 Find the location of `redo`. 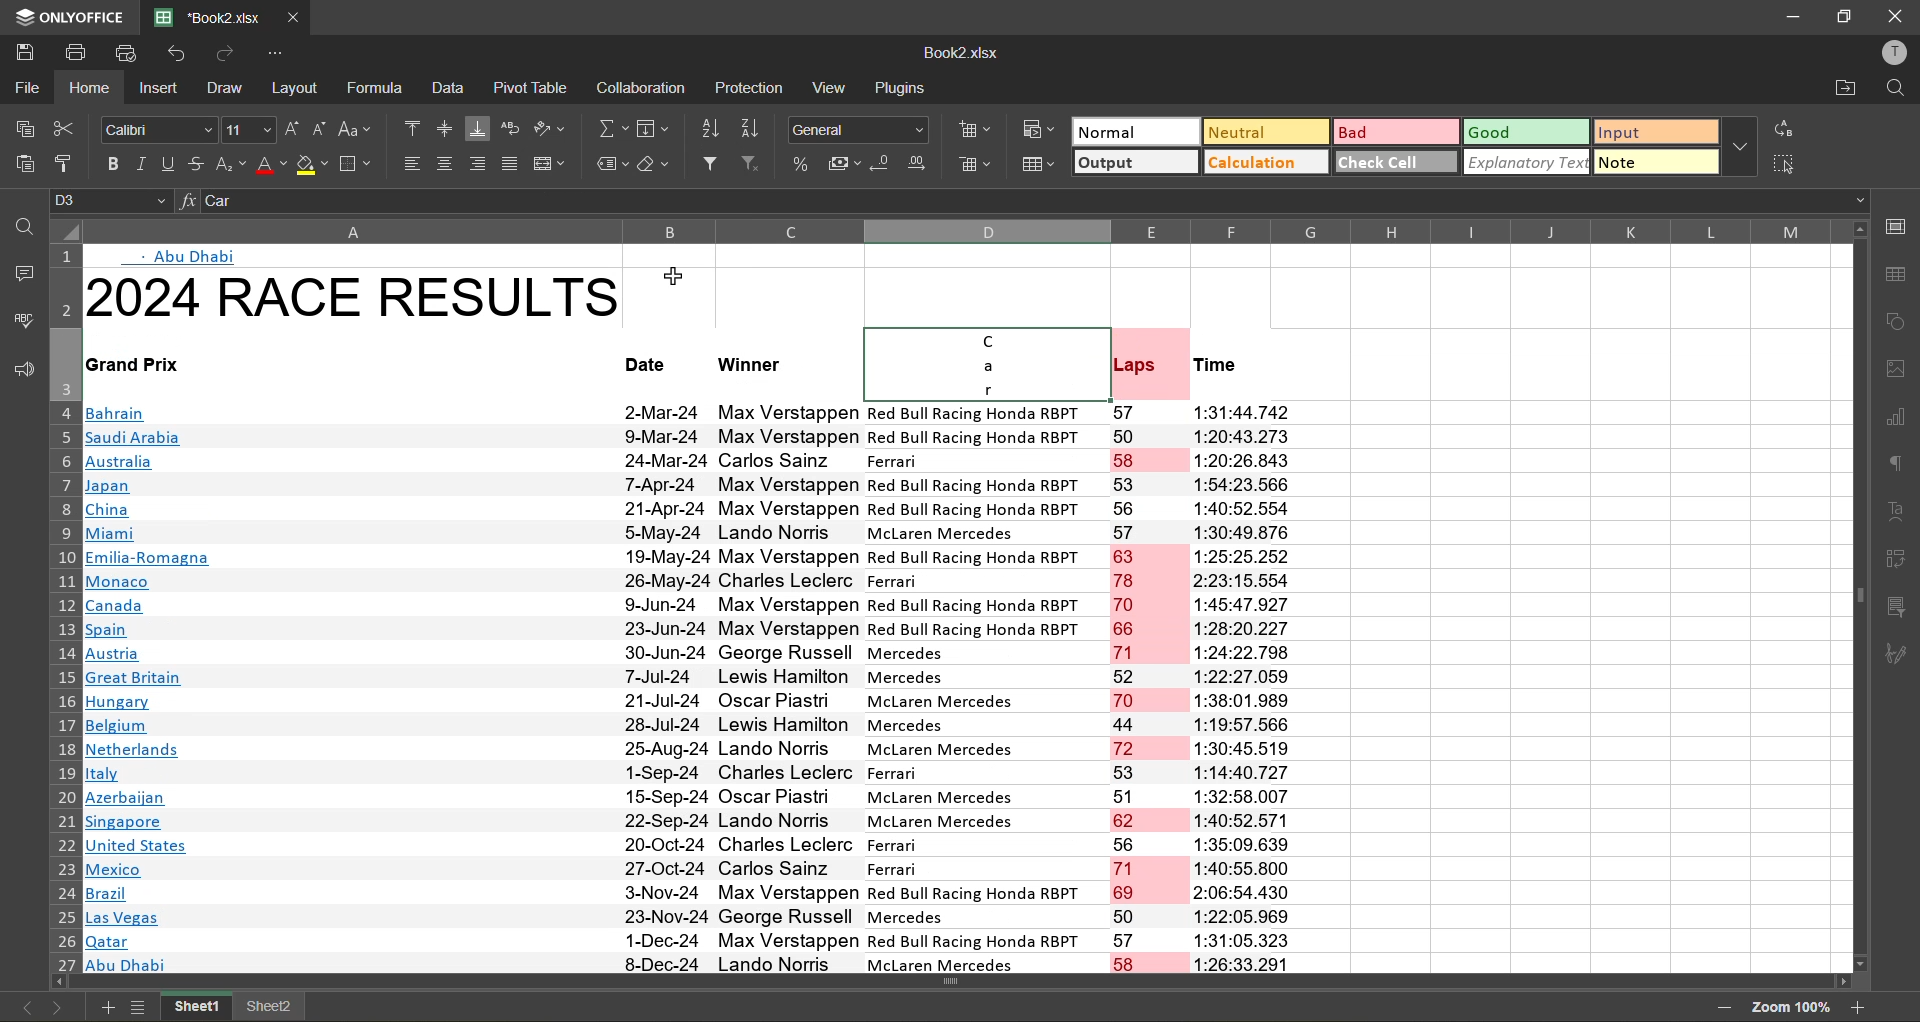

redo is located at coordinates (226, 54).